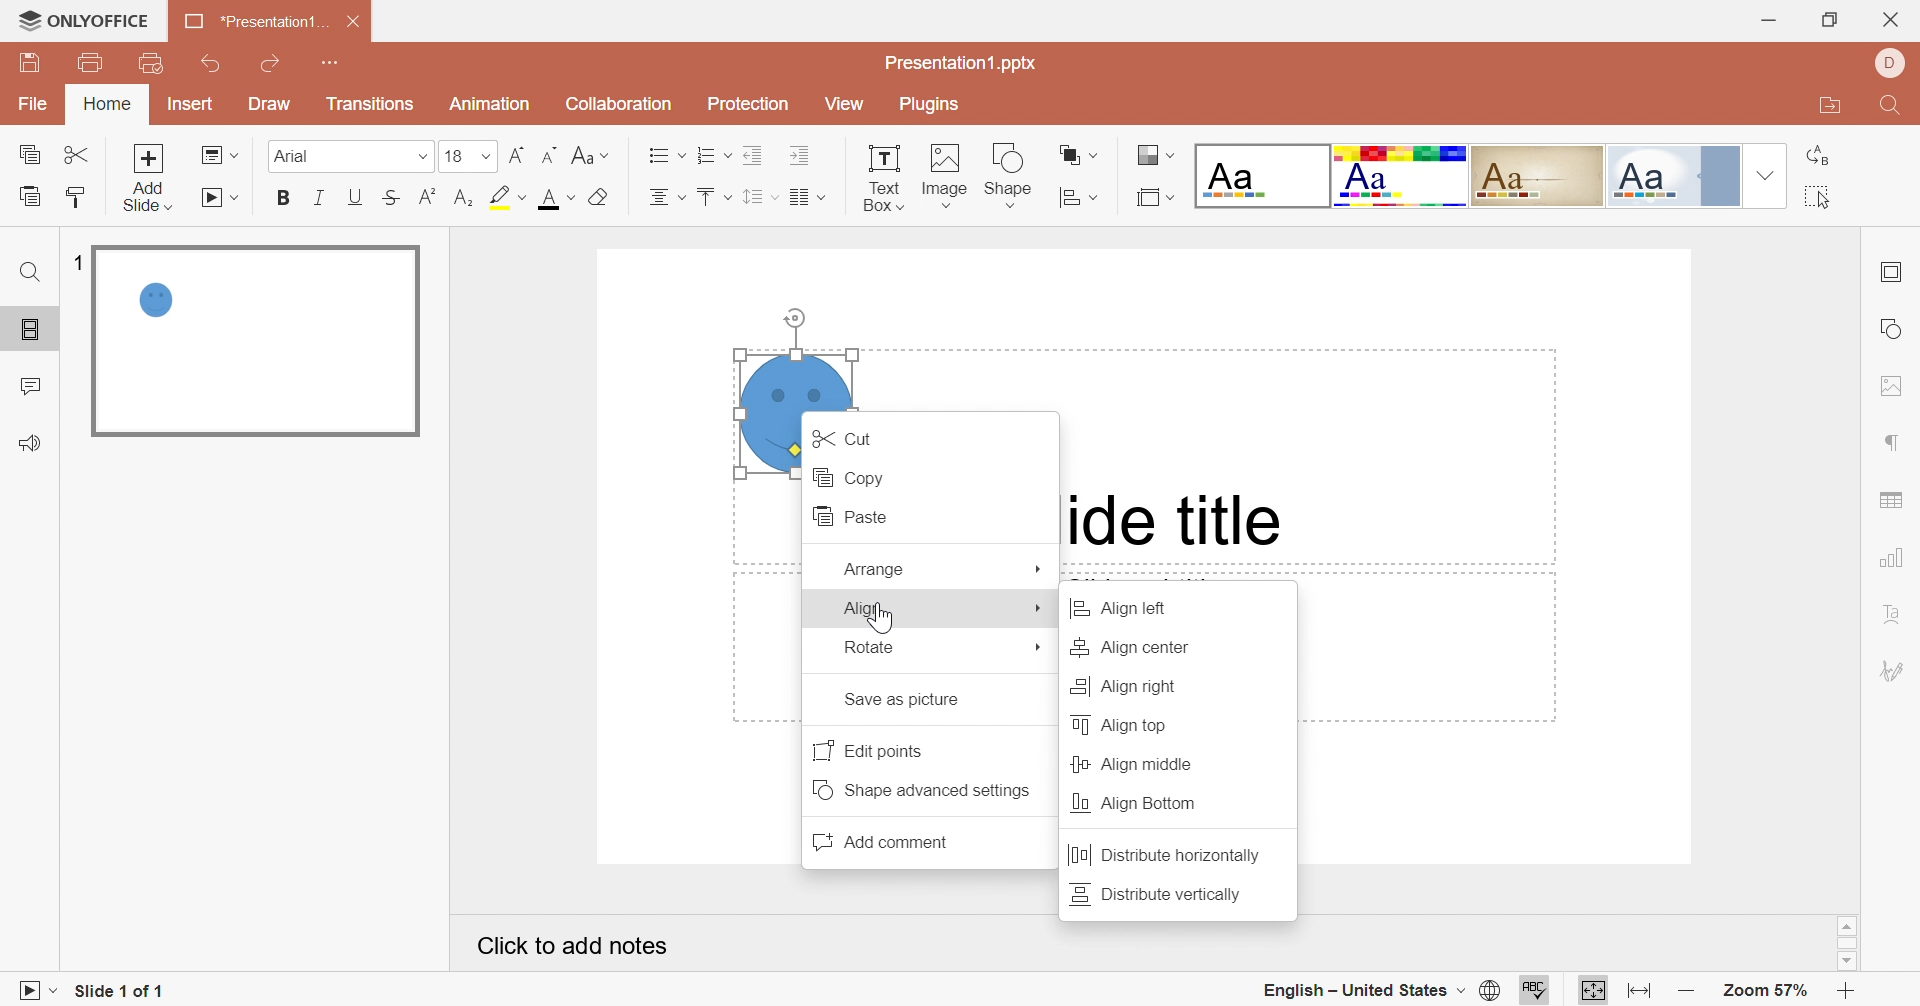  I want to click on Print, so click(89, 61).